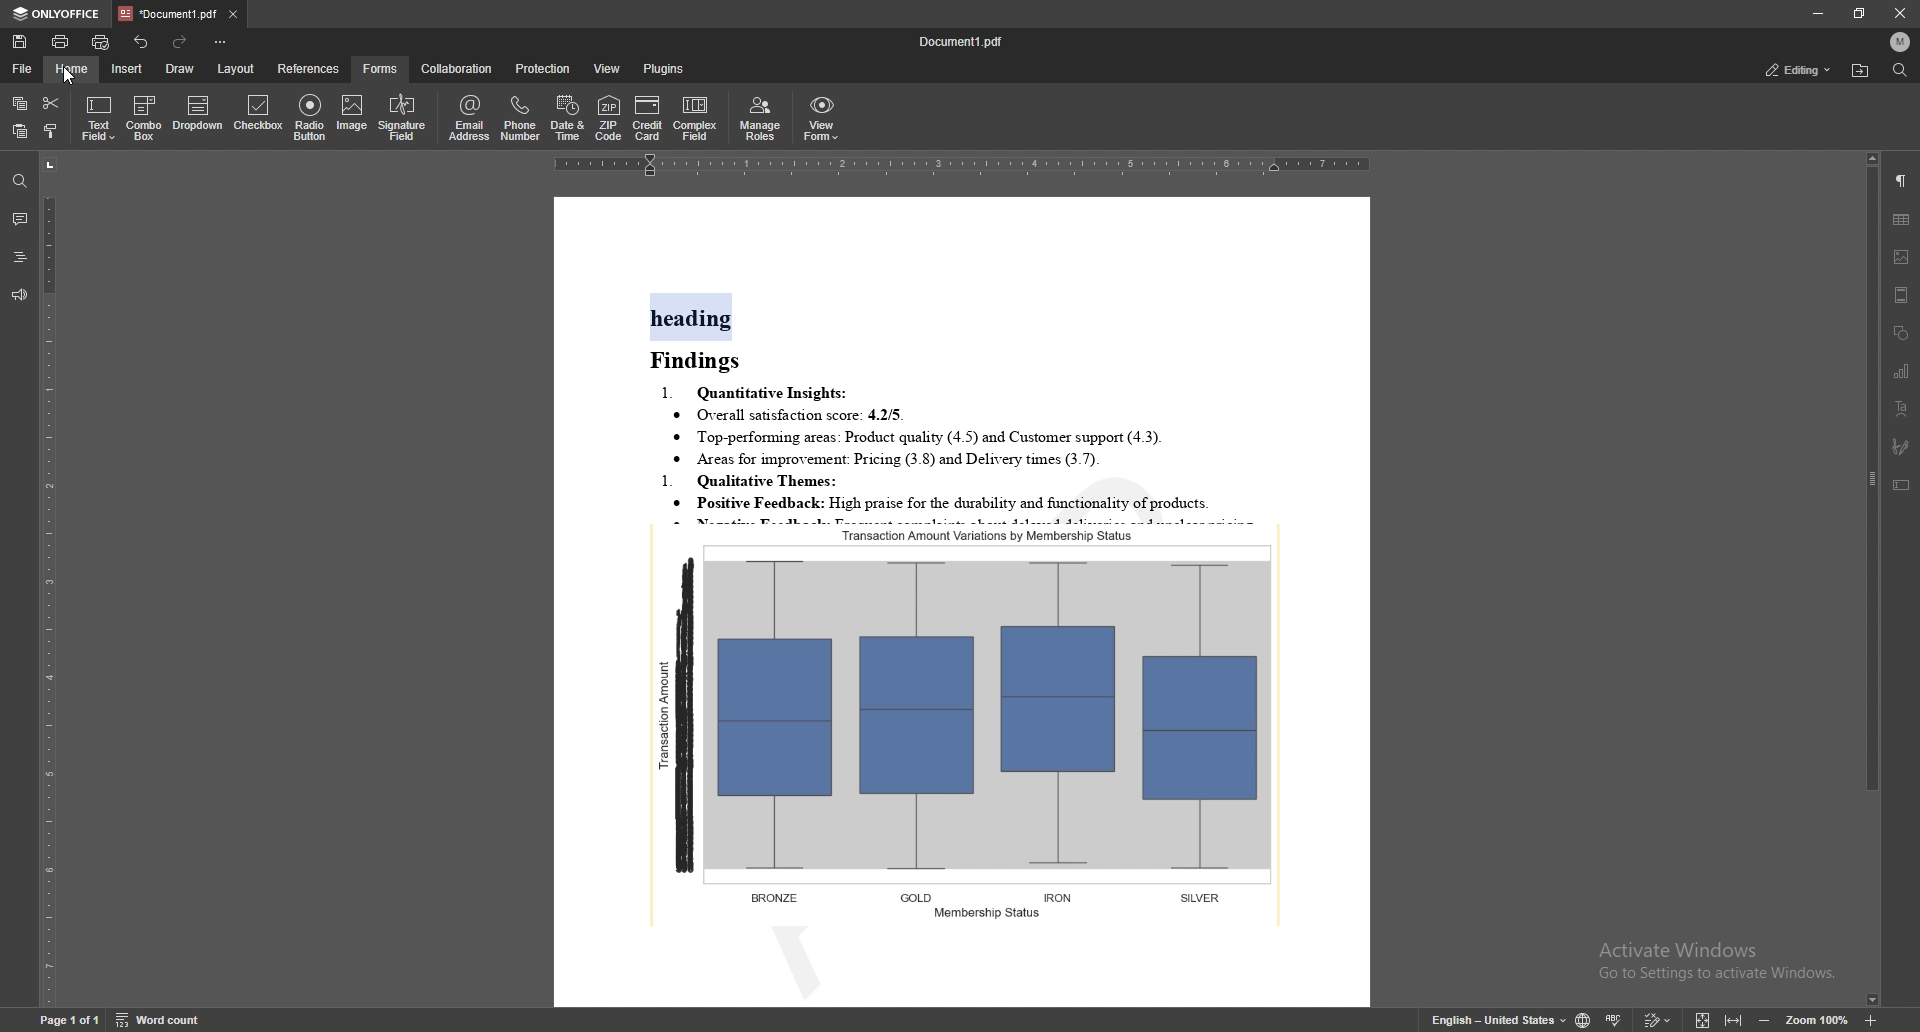  What do you see at coordinates (17, 297) in the screenshot?
I see `feedback` at bounding box center [17, 297].